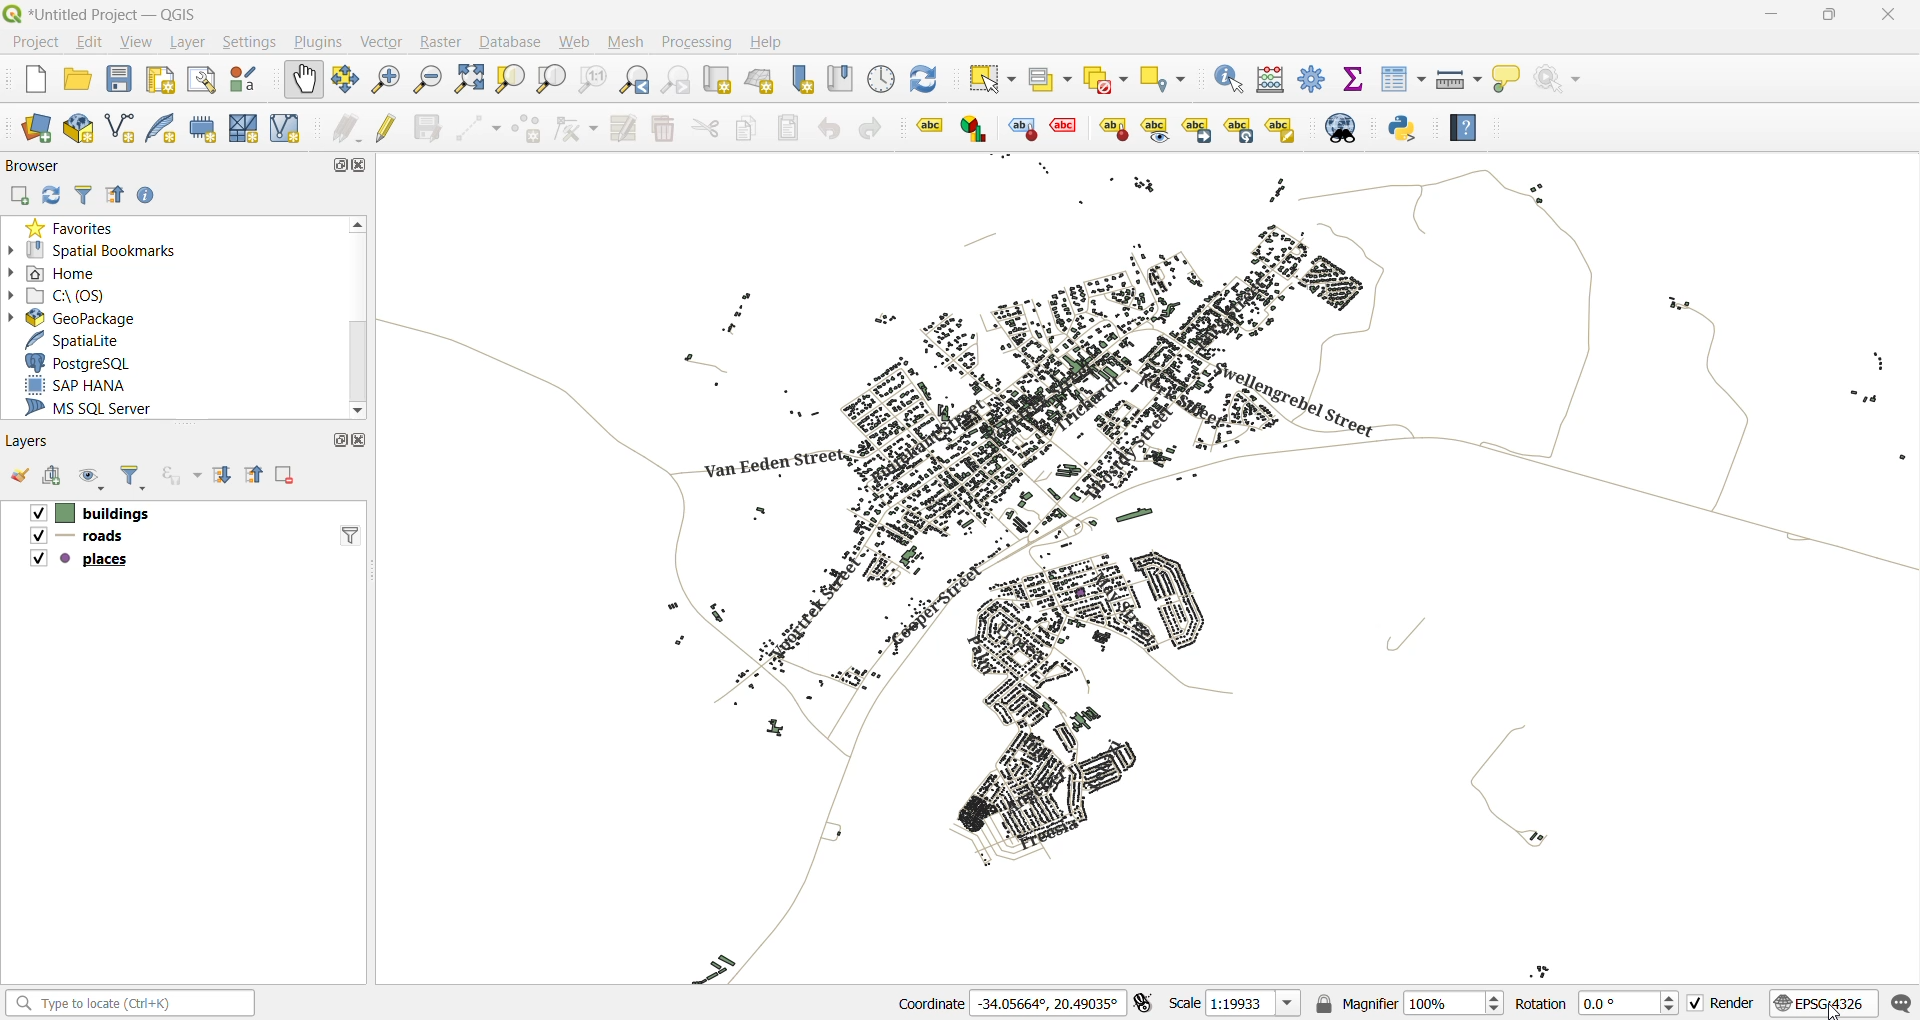 This screenshot has height=1020, width=1920. Describe the element at coordinates (302, 82) in the screenshot. I see `pan map` at that location.